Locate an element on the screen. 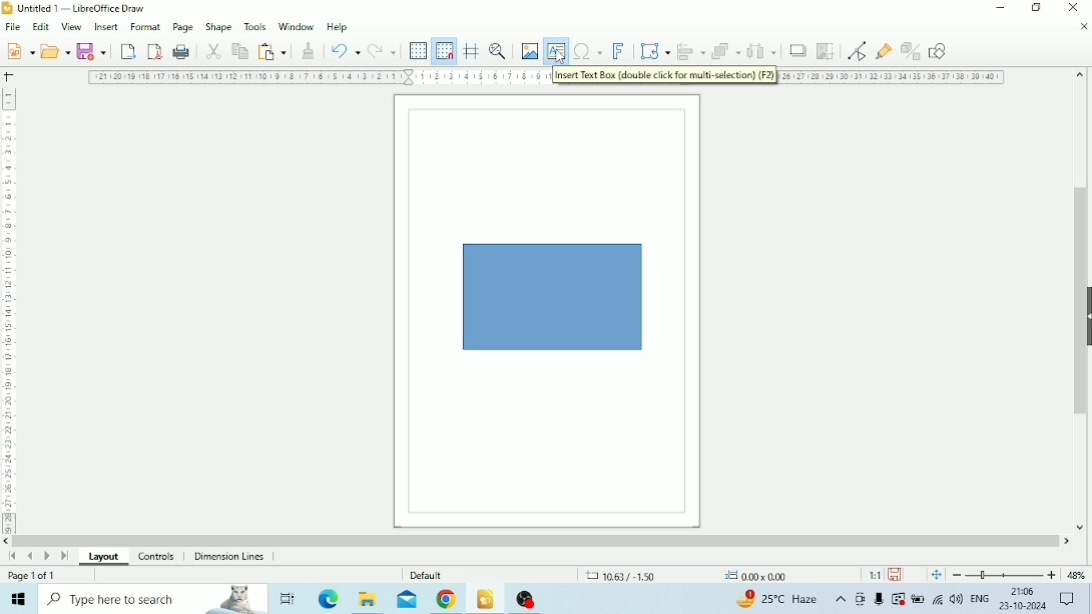 This screenshot has width=1092, height=614. Task View is located at coordinates (286, 599).